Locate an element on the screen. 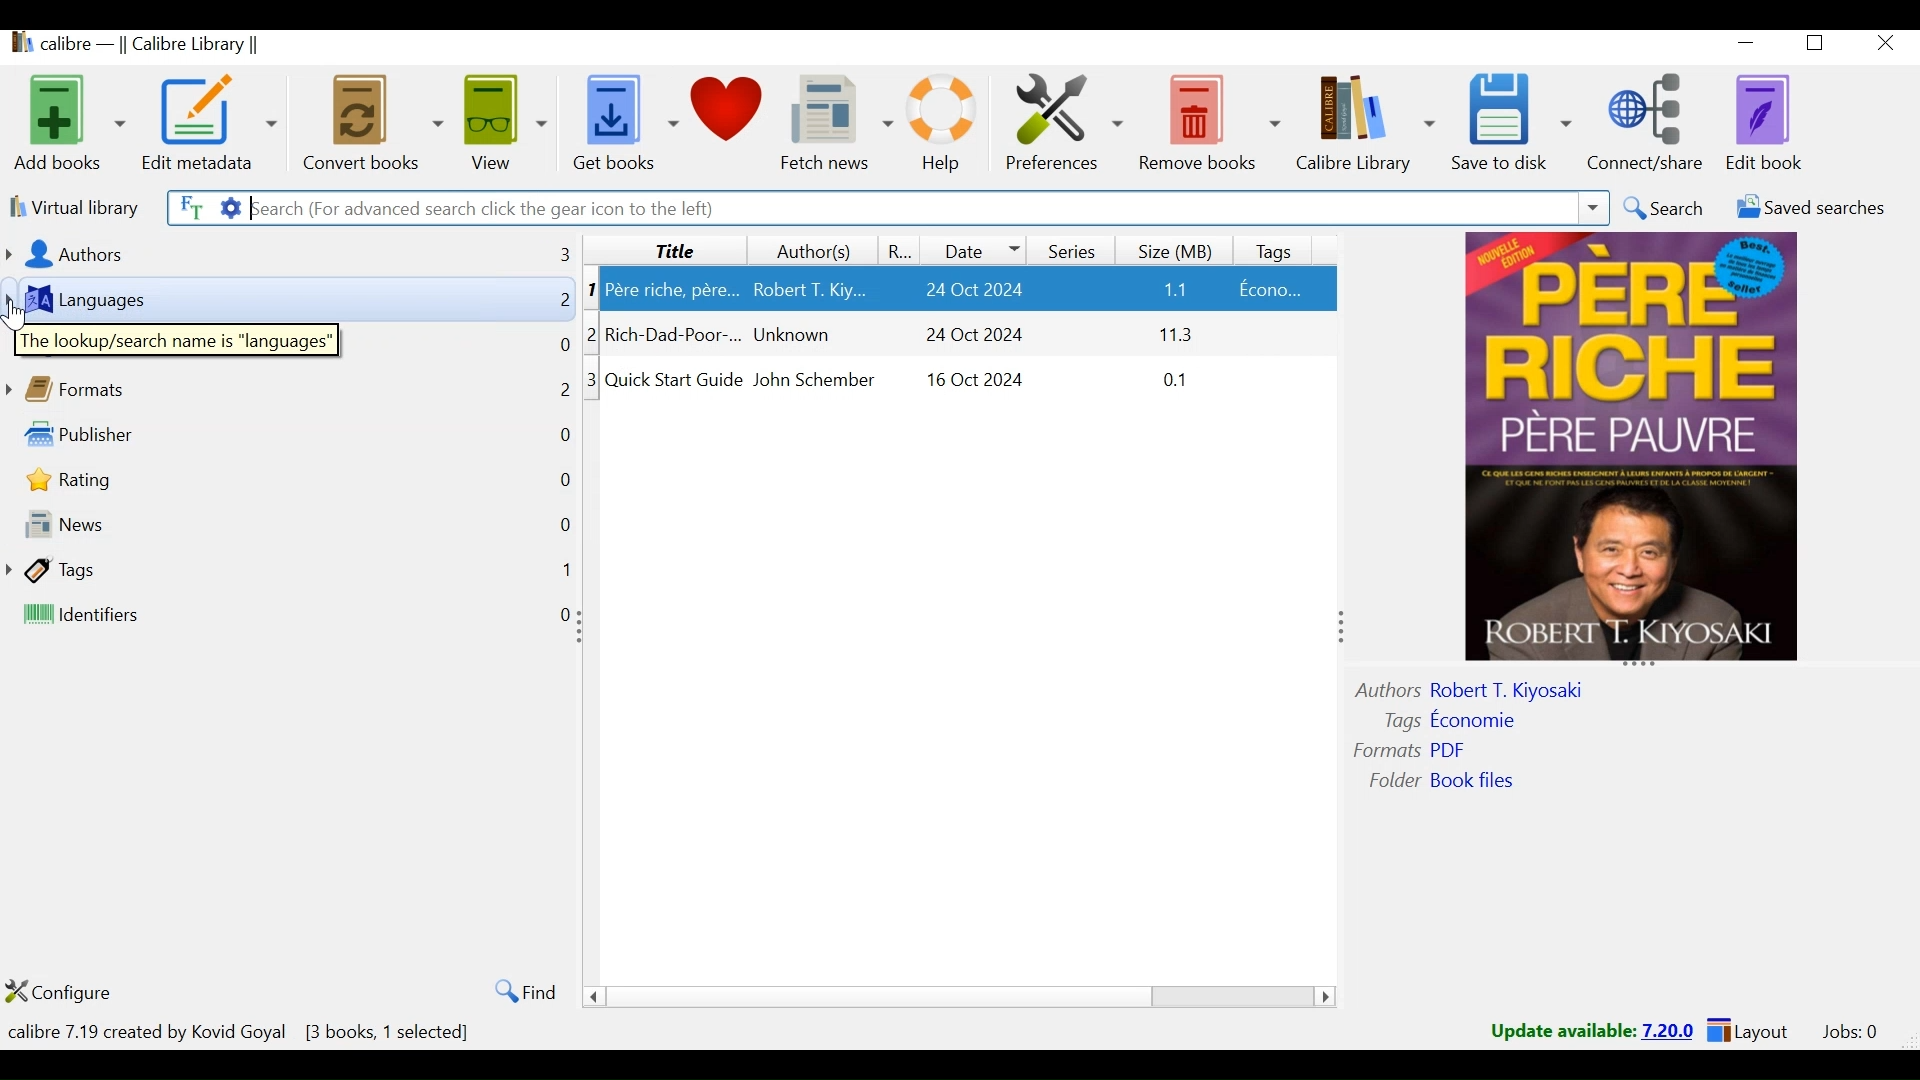  7.20.0 is located at coordinates (1670, 1029).